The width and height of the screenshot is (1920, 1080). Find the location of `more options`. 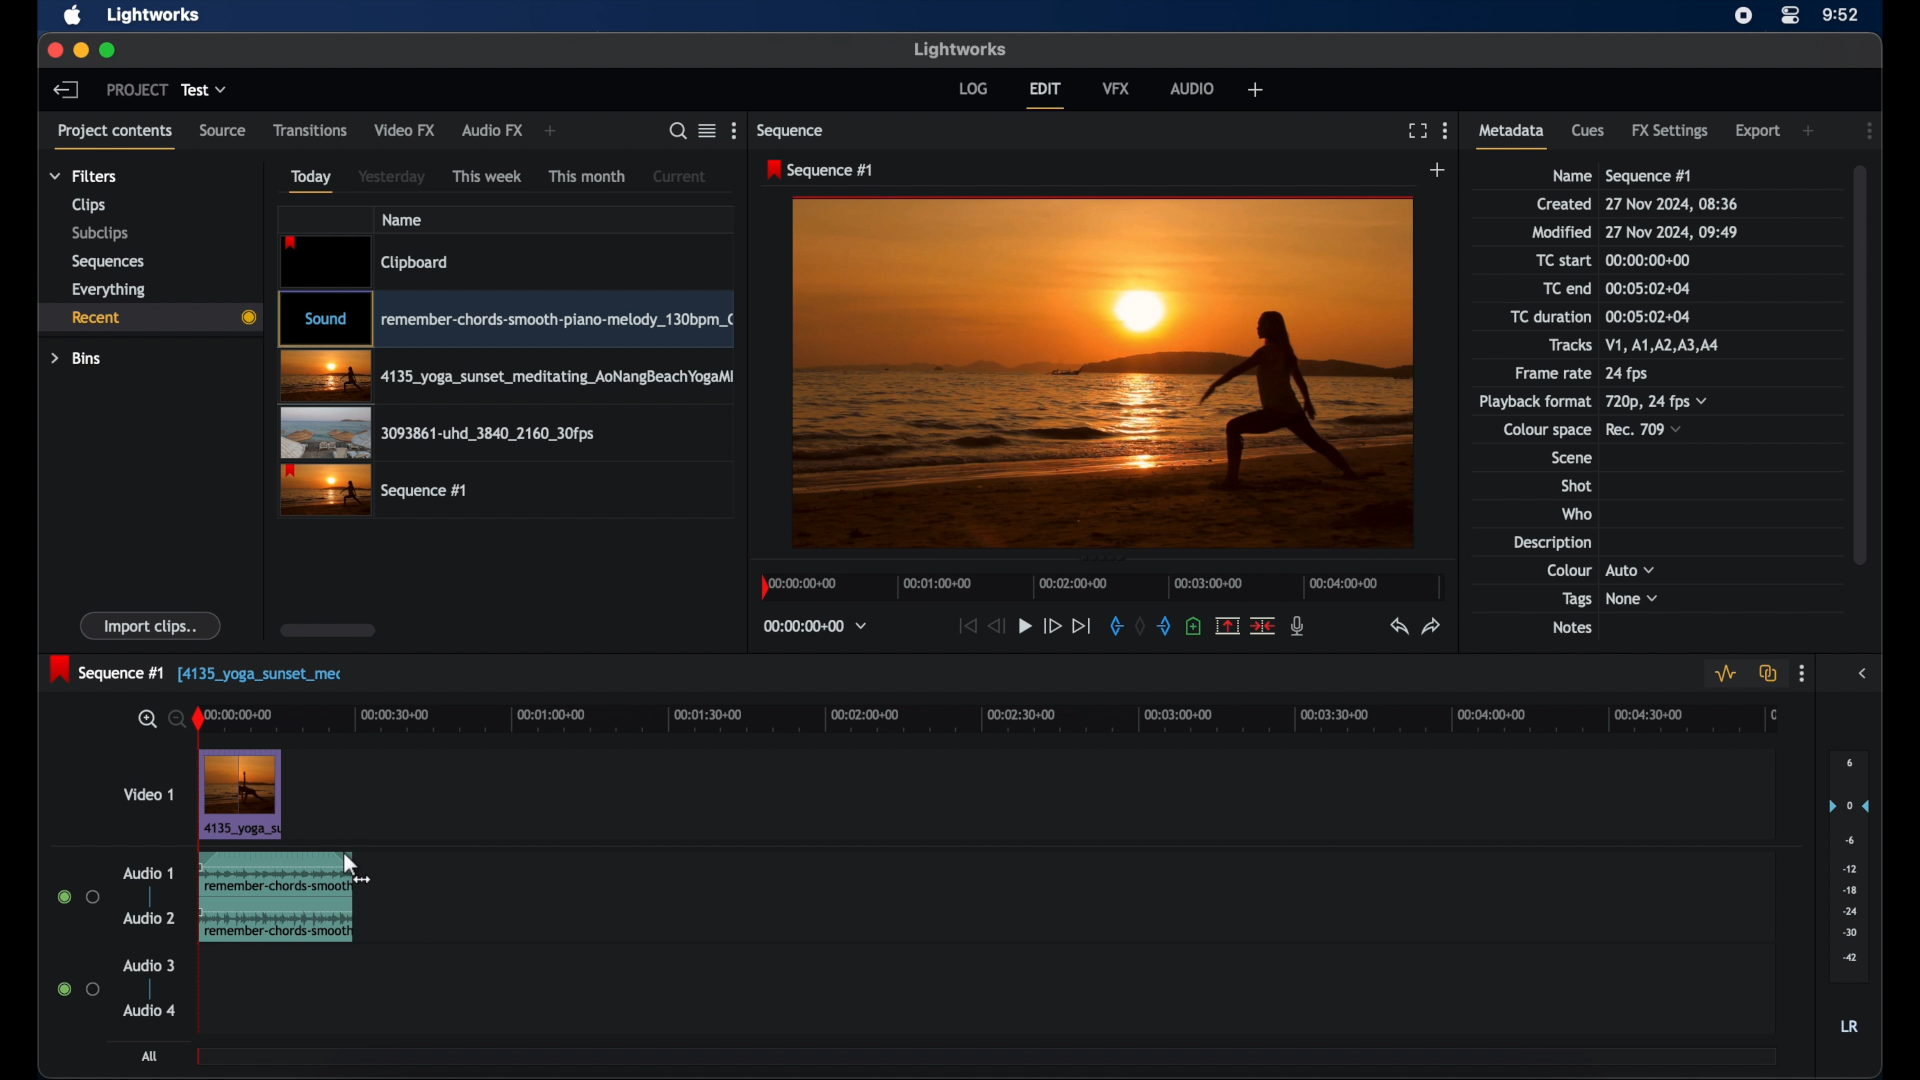

more options is located at coordinates (1870, 130).